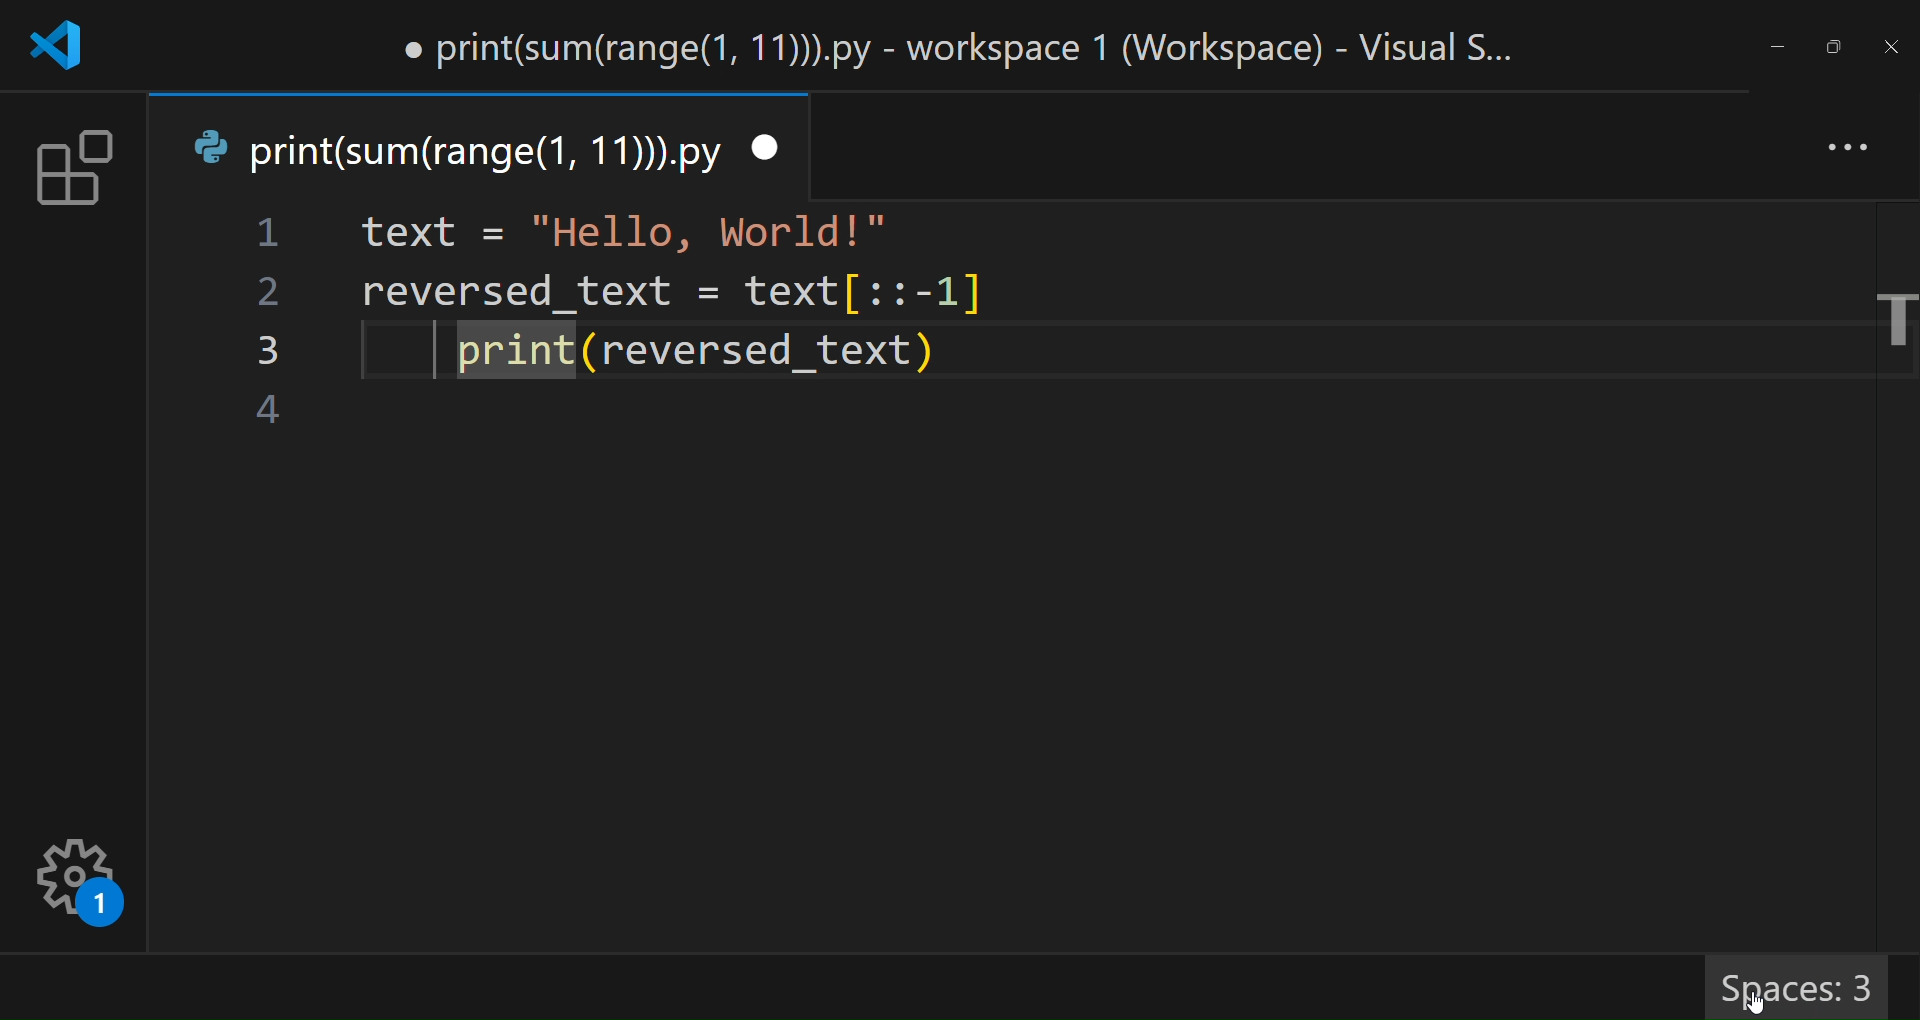 This screenshot has width=1920, height=1020. What do you see at coordinates (966, 51) in the screenshot?
I see `title` at bounding box center [966, 51].